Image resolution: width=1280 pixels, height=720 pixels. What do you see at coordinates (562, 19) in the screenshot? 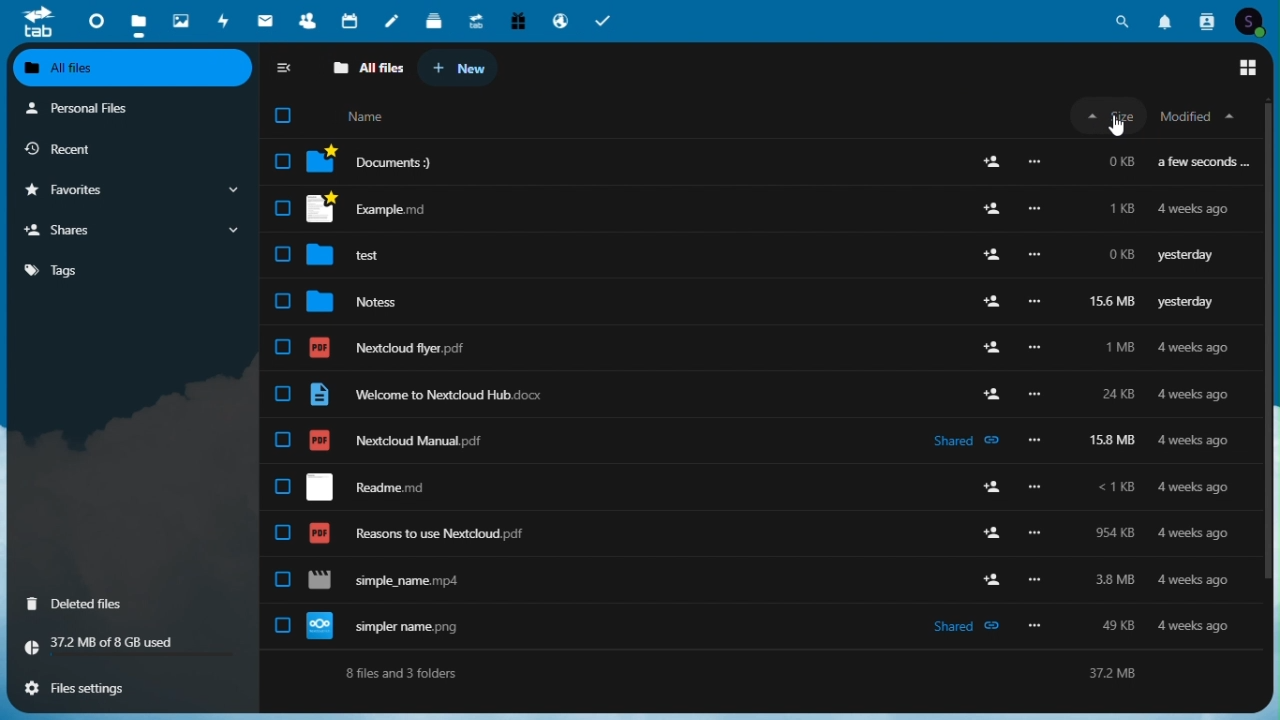
I see `Email hosting` at bounding box center [562, 19].